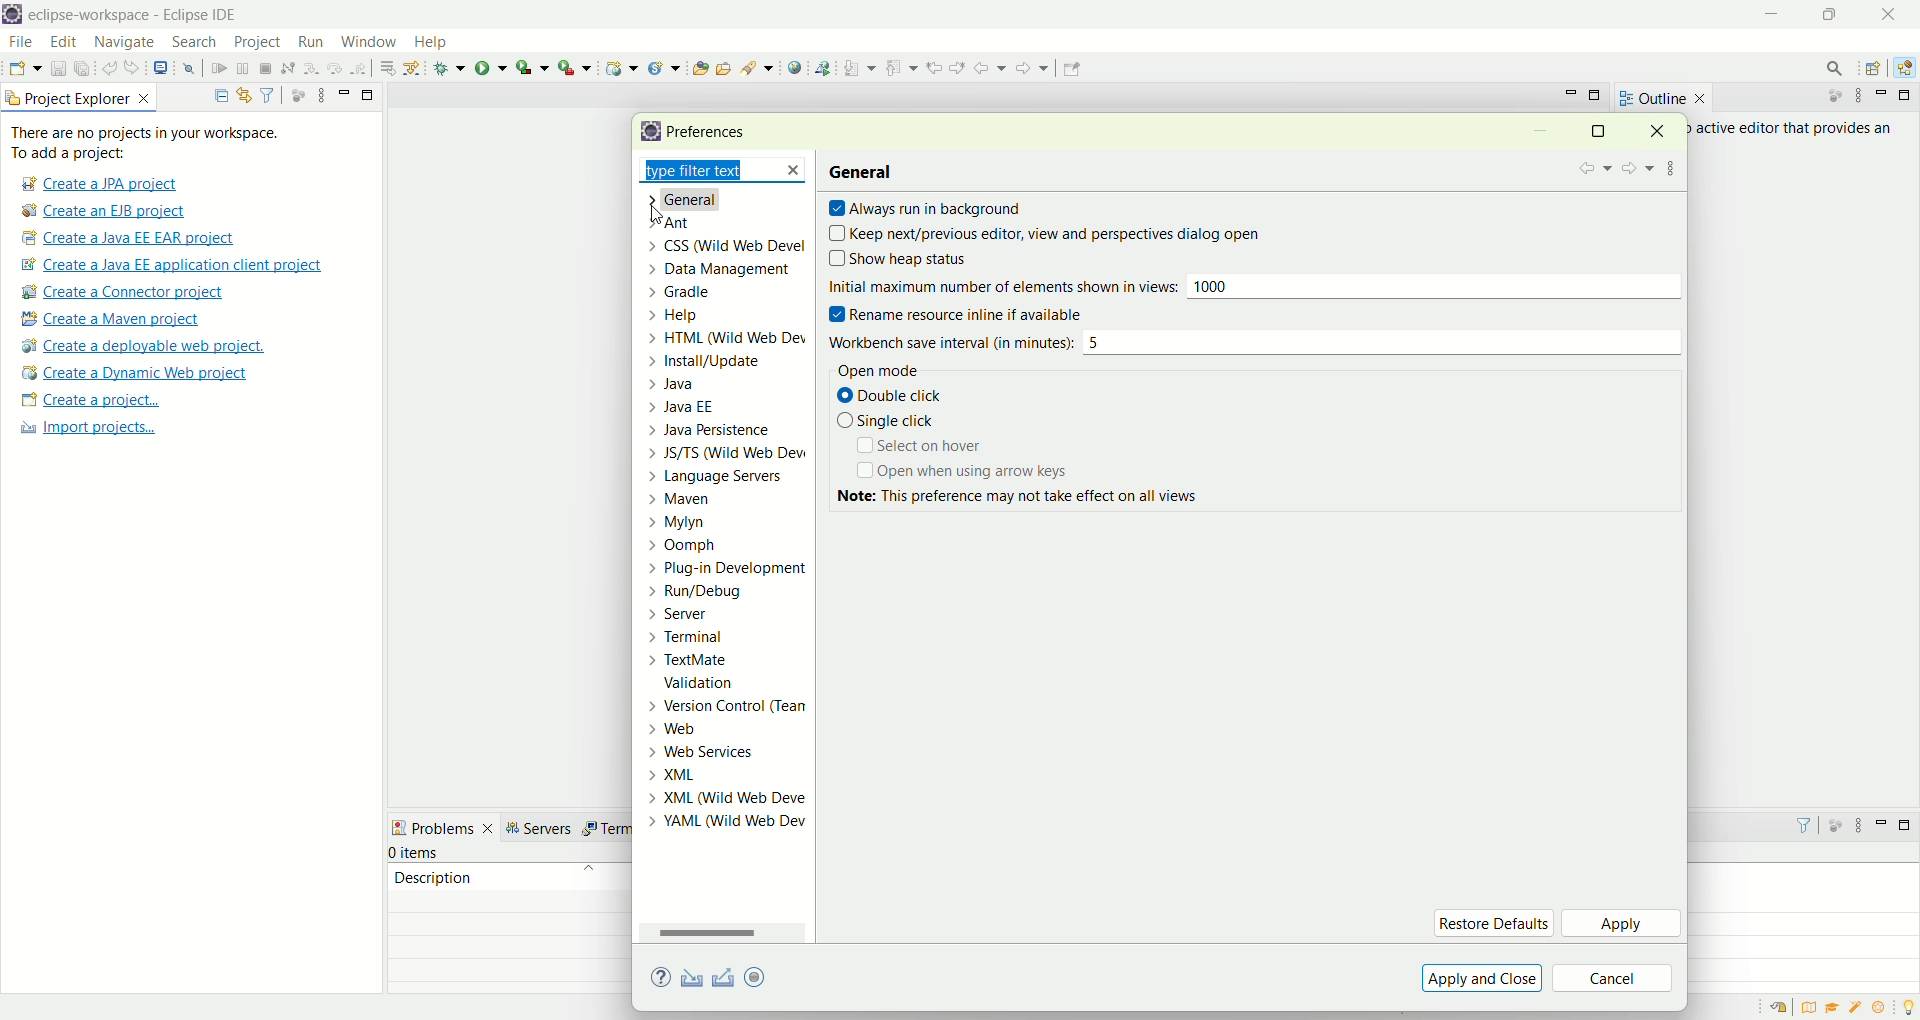  I want to click on export, so click(769, 976).